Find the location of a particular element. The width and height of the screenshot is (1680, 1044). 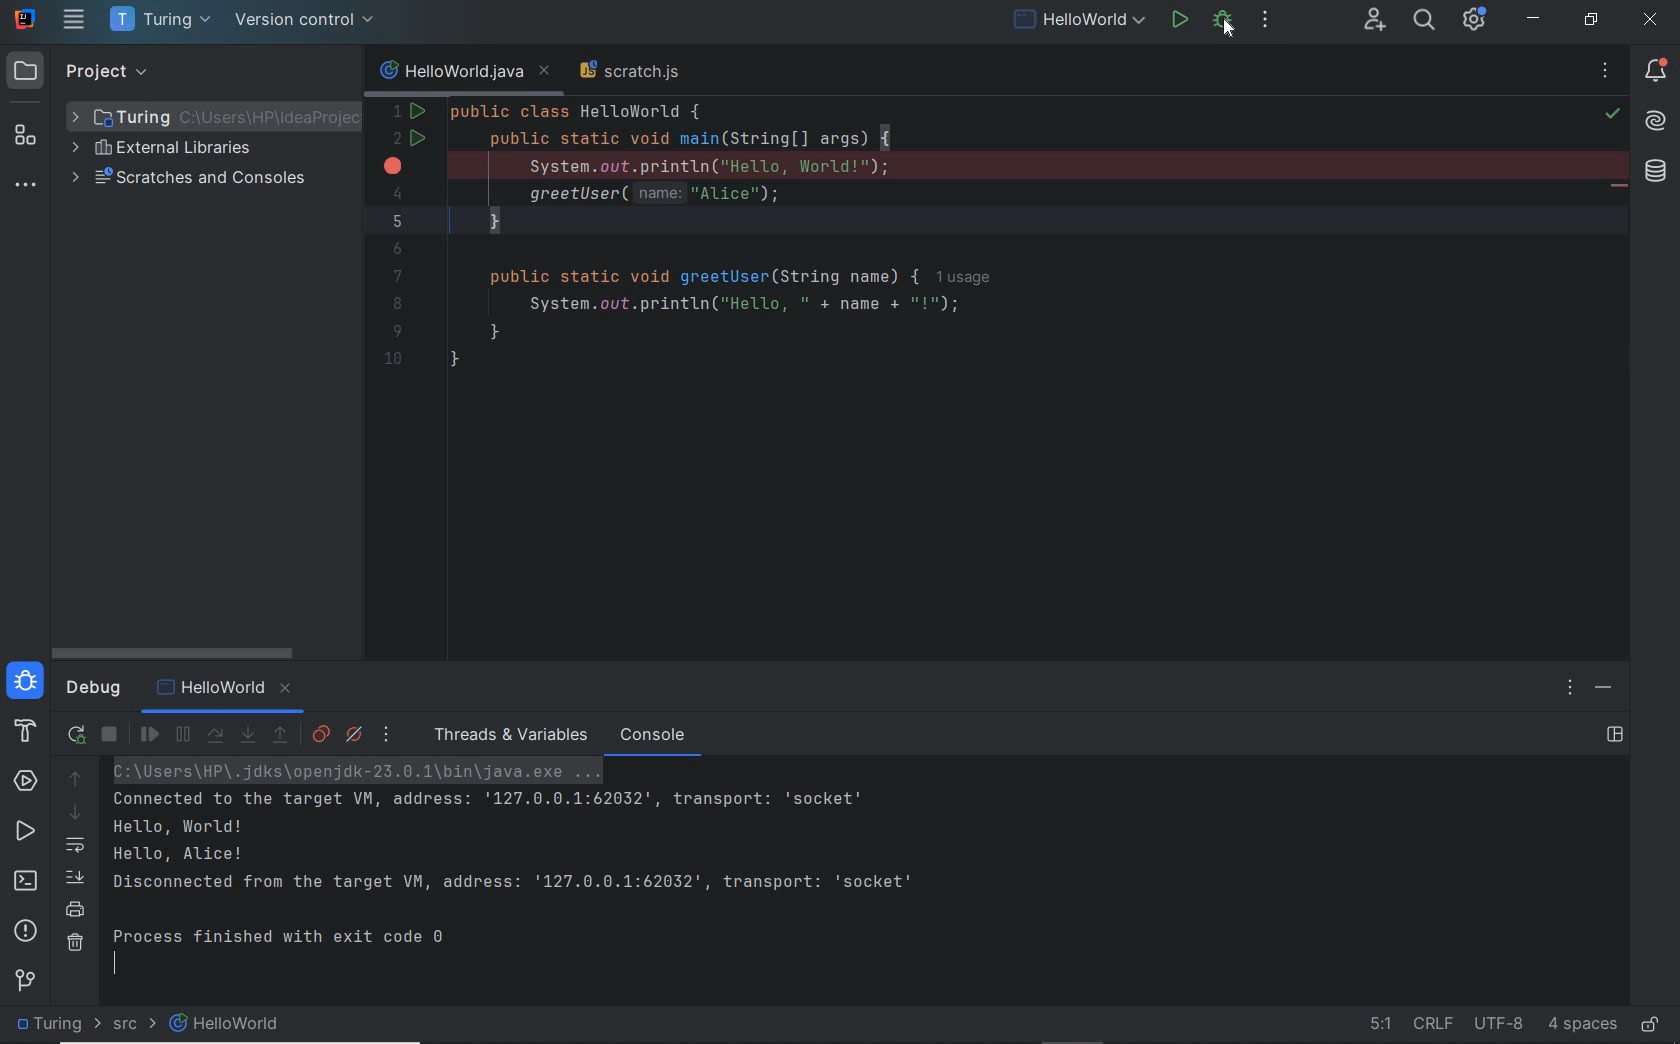

print is located at coordinates (75, 909).